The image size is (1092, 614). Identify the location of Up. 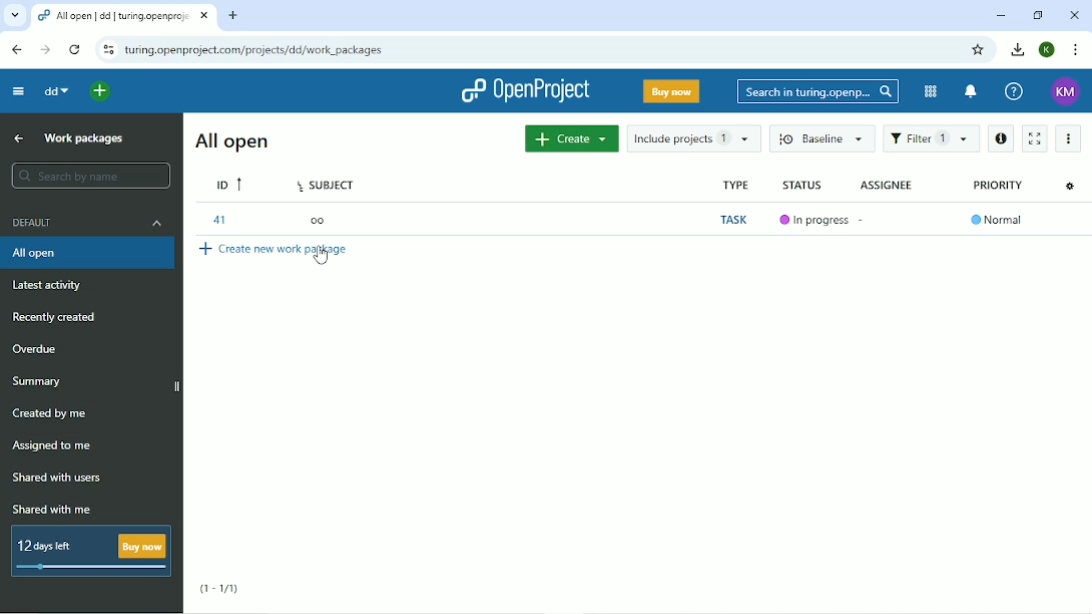
(16, 138).